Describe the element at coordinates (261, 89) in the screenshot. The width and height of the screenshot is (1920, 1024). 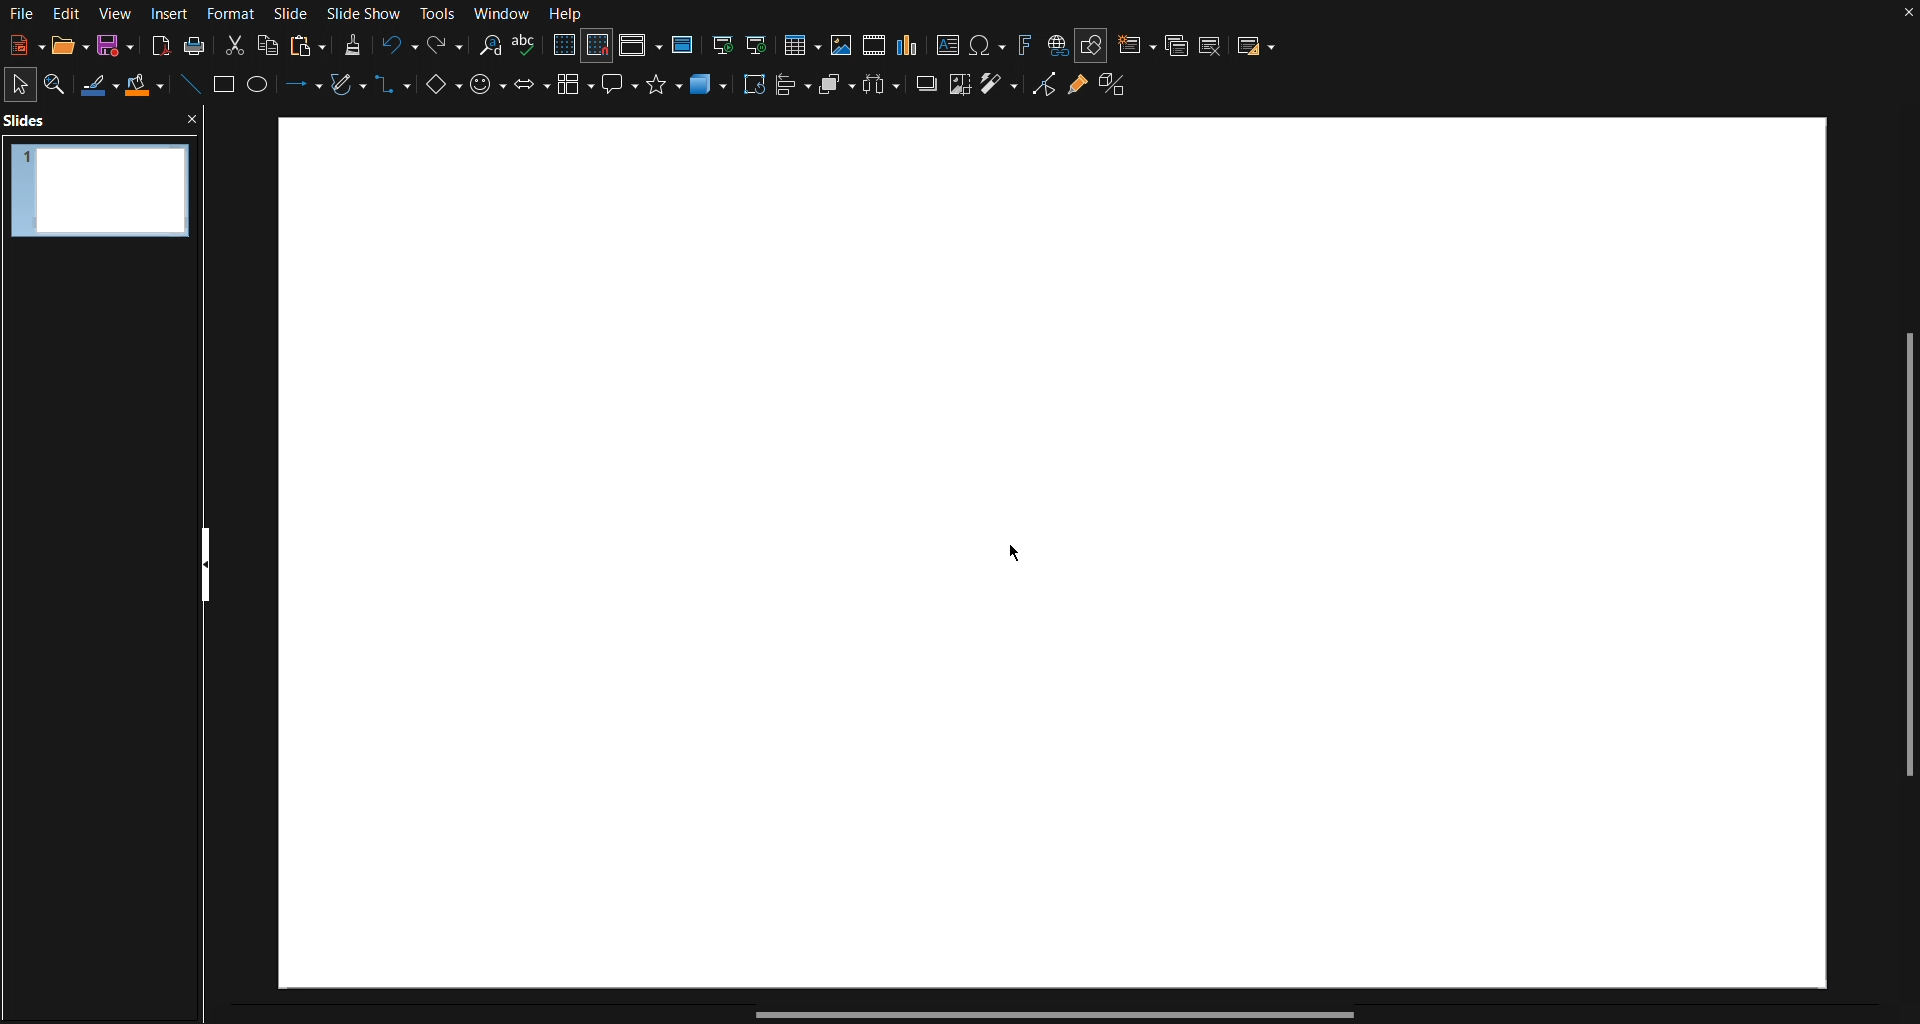
I see `Circle` at that location.